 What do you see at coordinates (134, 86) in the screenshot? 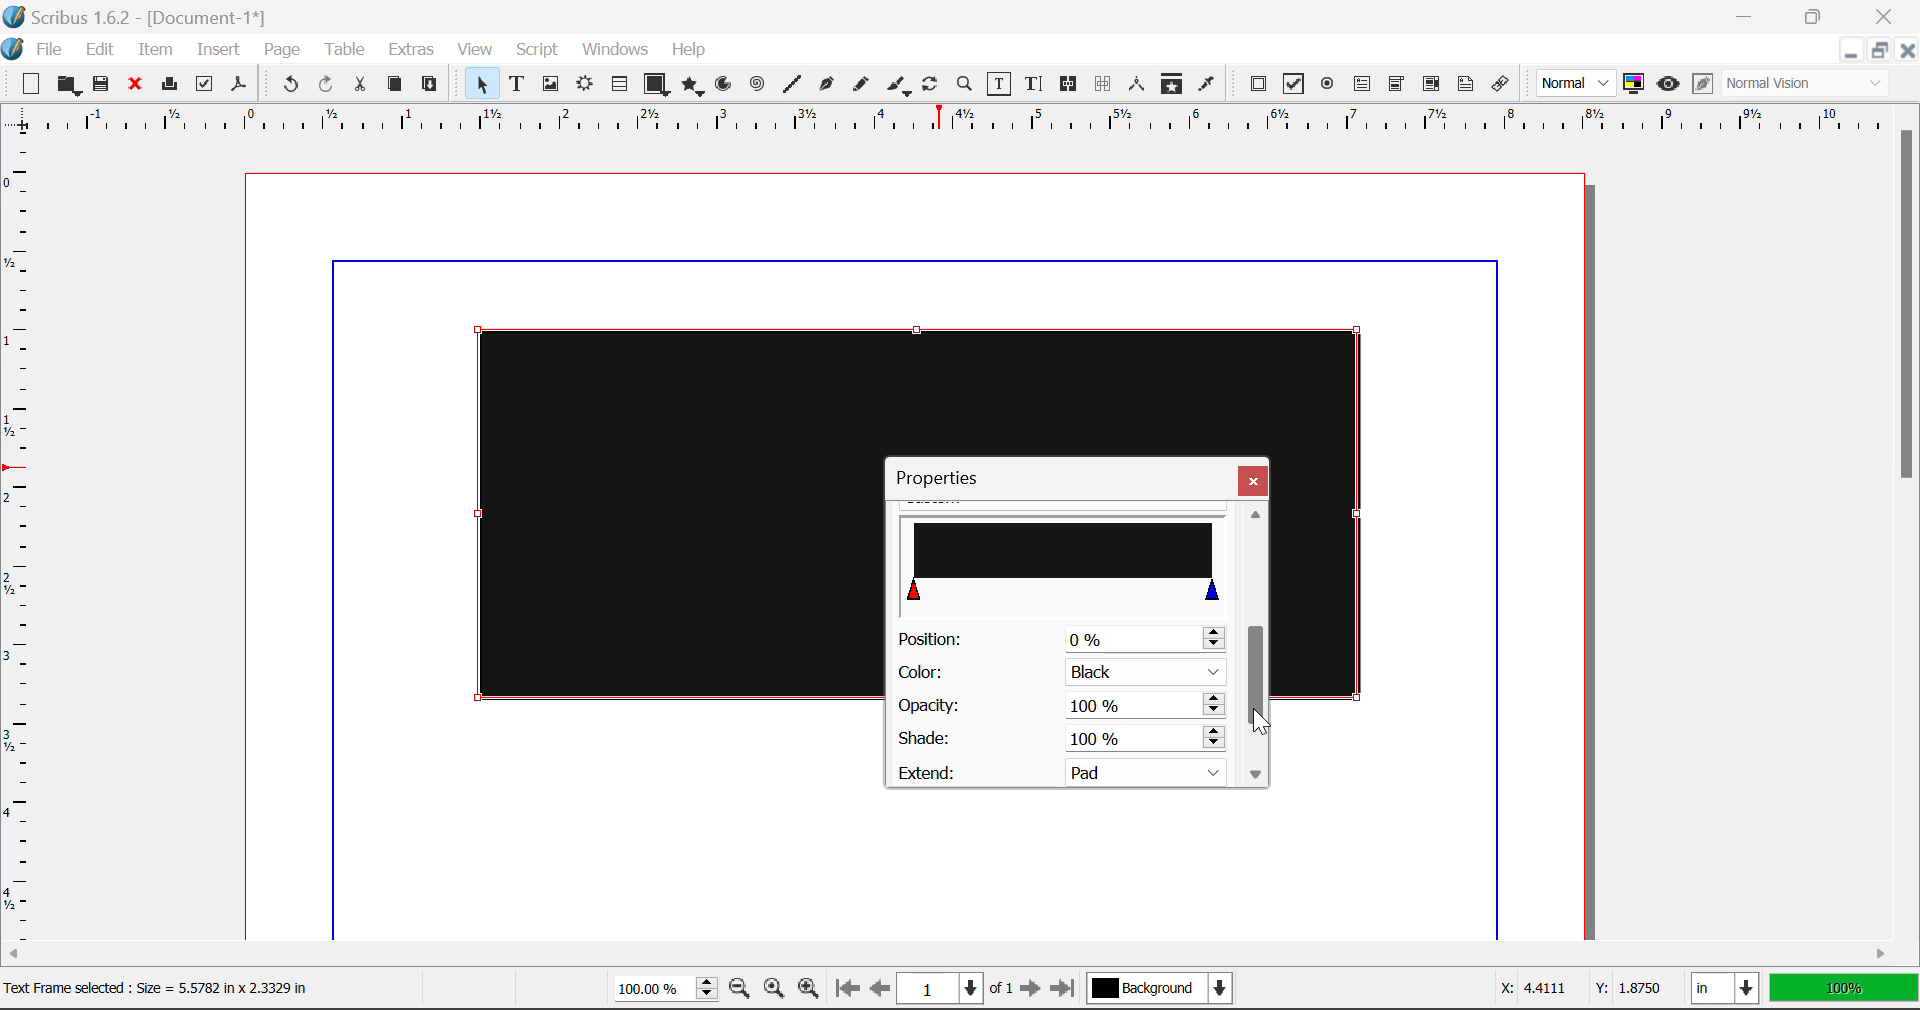
I see `Discard` at bounding box center [134, 86].